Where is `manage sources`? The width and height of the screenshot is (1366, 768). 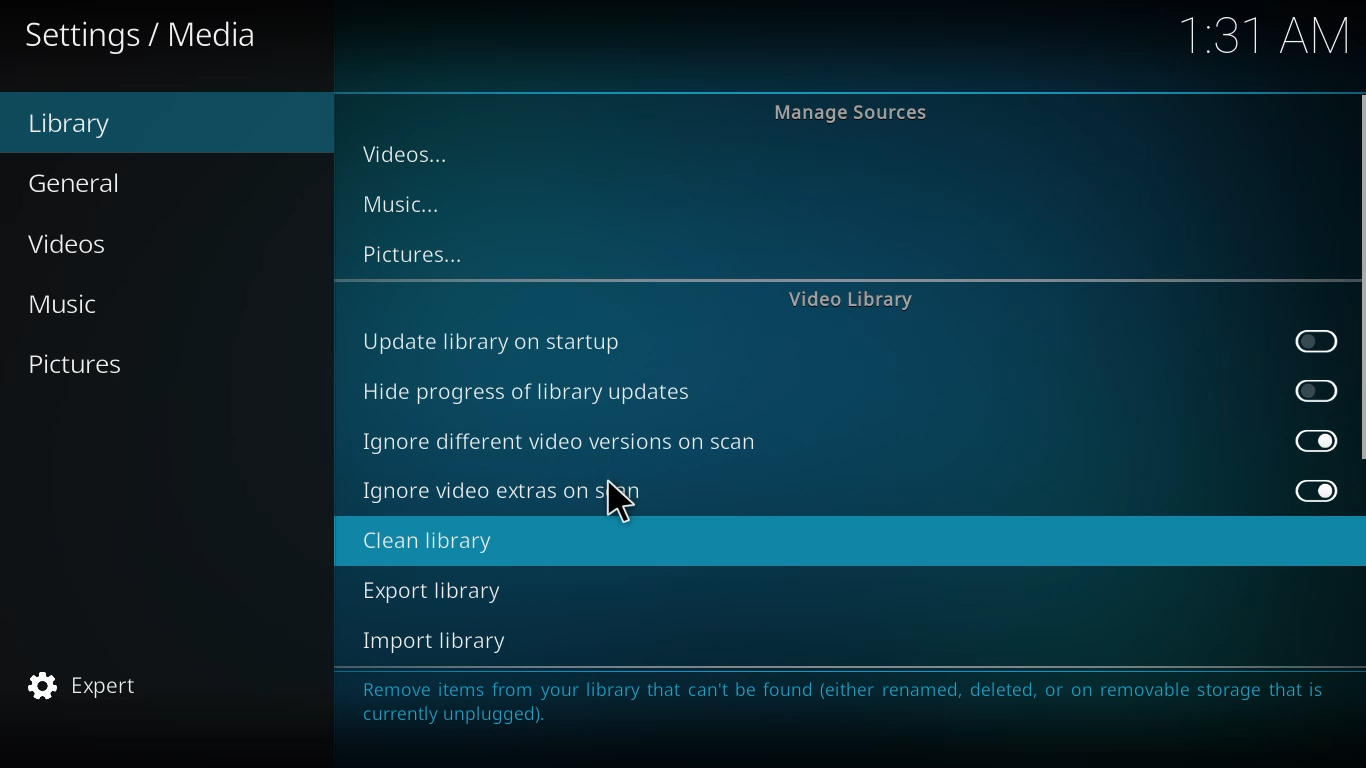
manage sources is located at coordinates (852, 110).